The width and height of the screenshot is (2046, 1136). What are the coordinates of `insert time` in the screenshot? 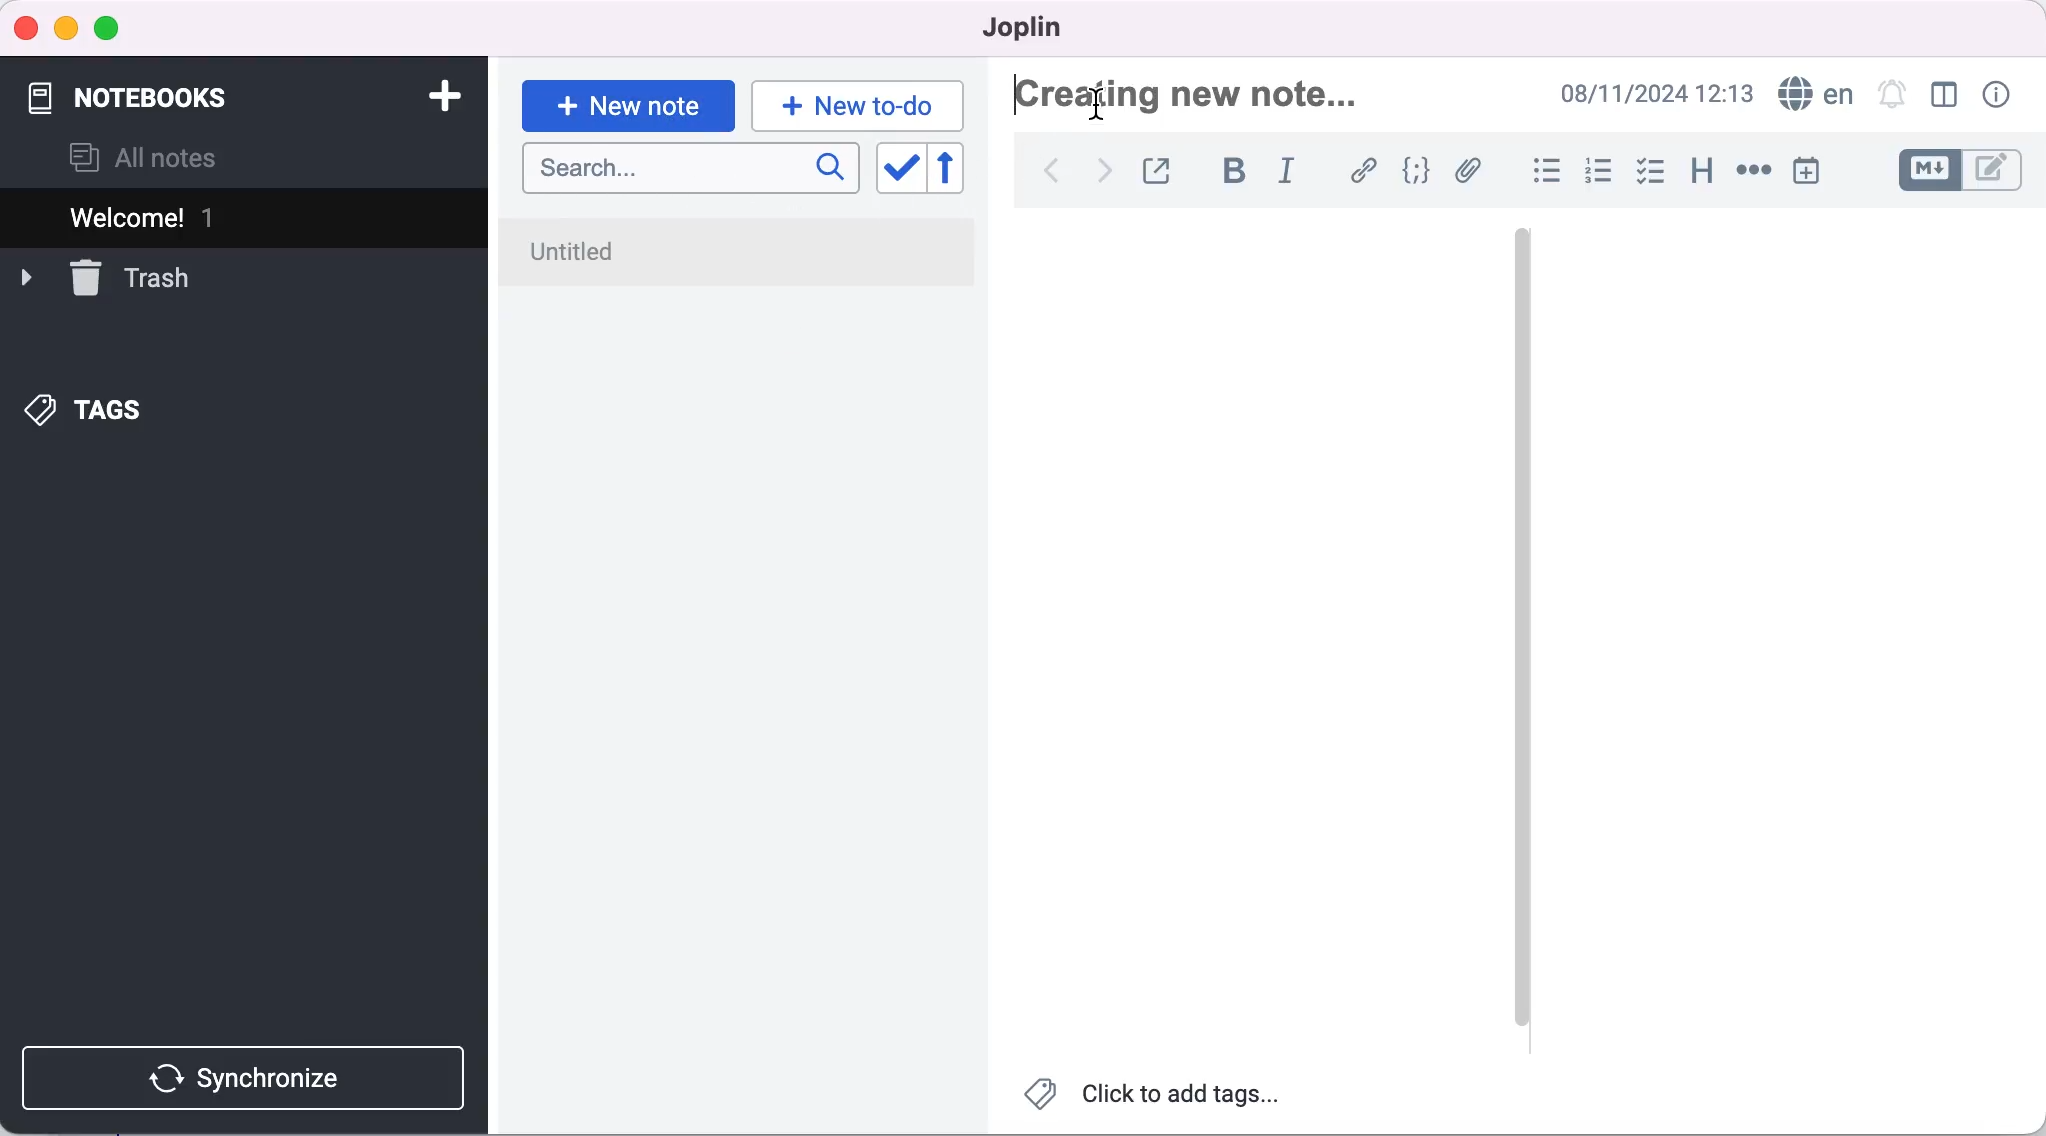 It's located at (1806, 170).